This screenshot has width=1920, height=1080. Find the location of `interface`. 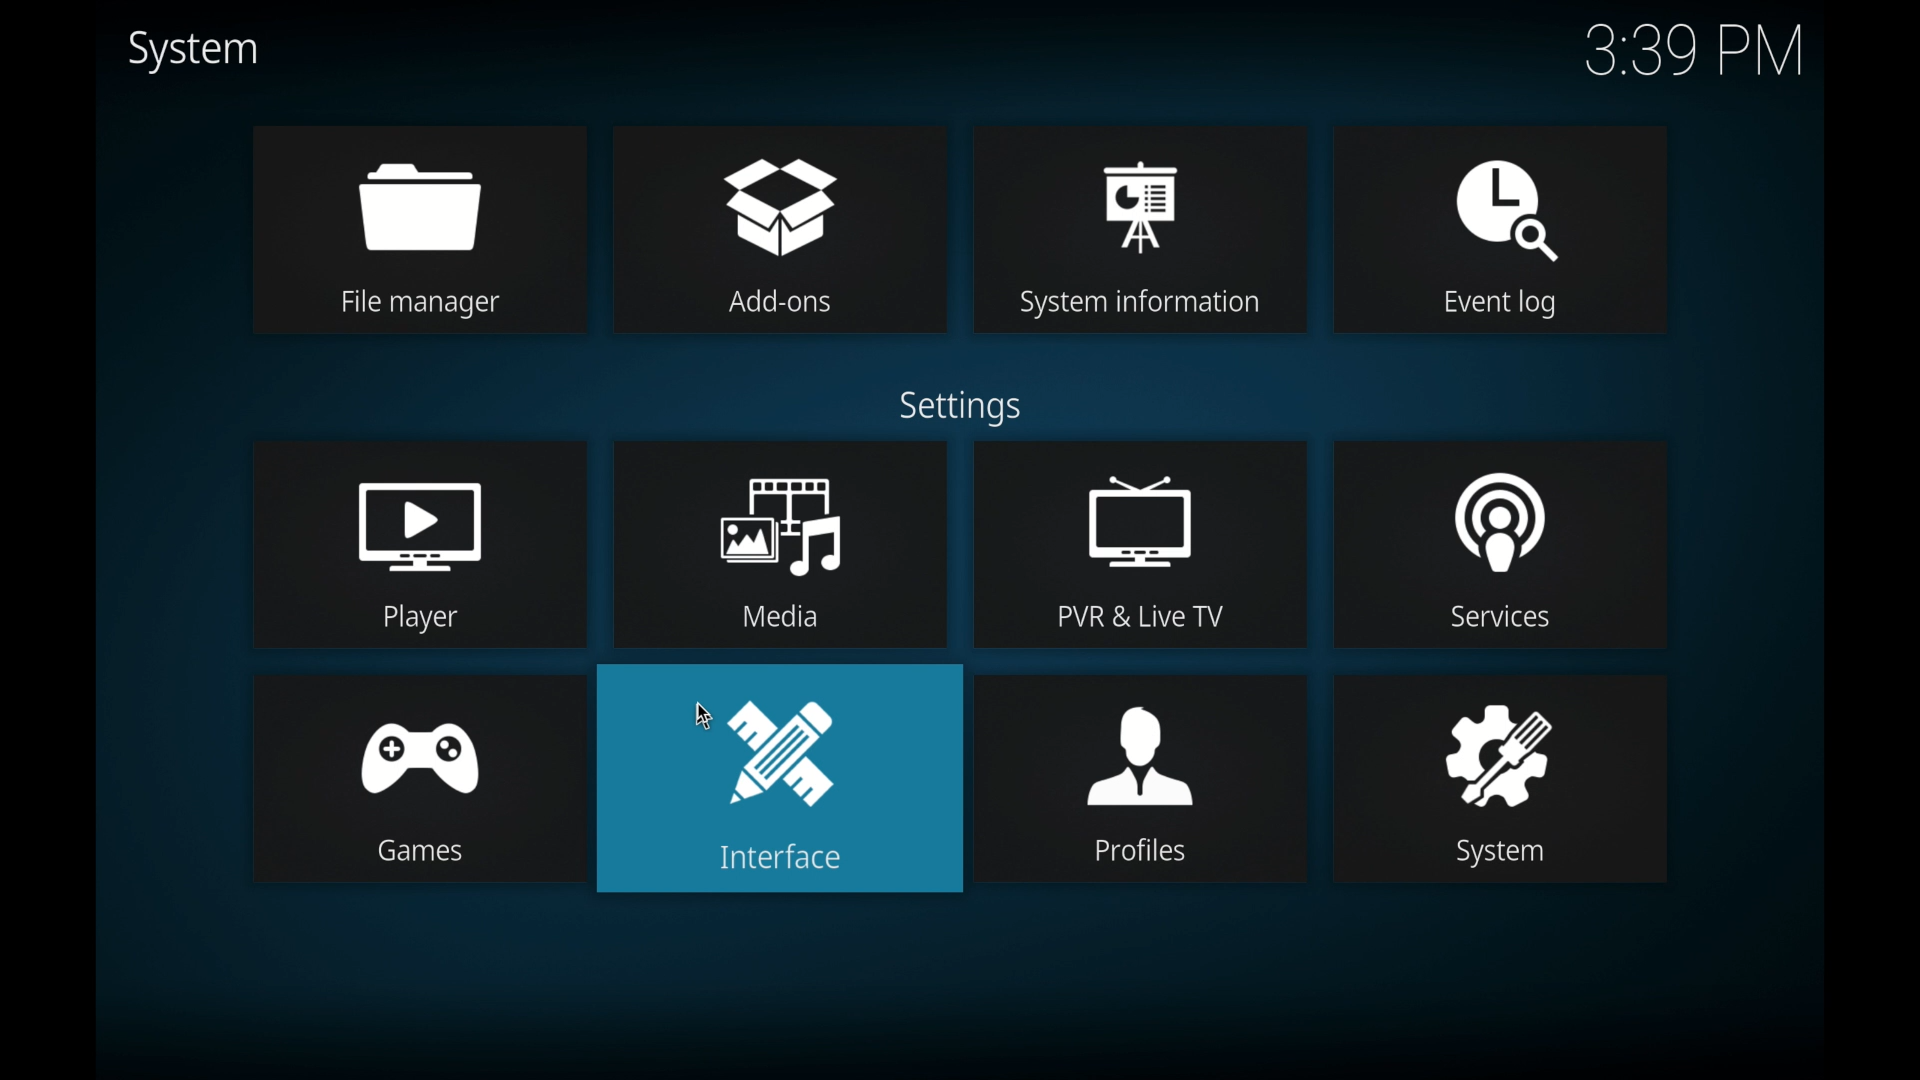

interface is located at coordinates (779, 779).